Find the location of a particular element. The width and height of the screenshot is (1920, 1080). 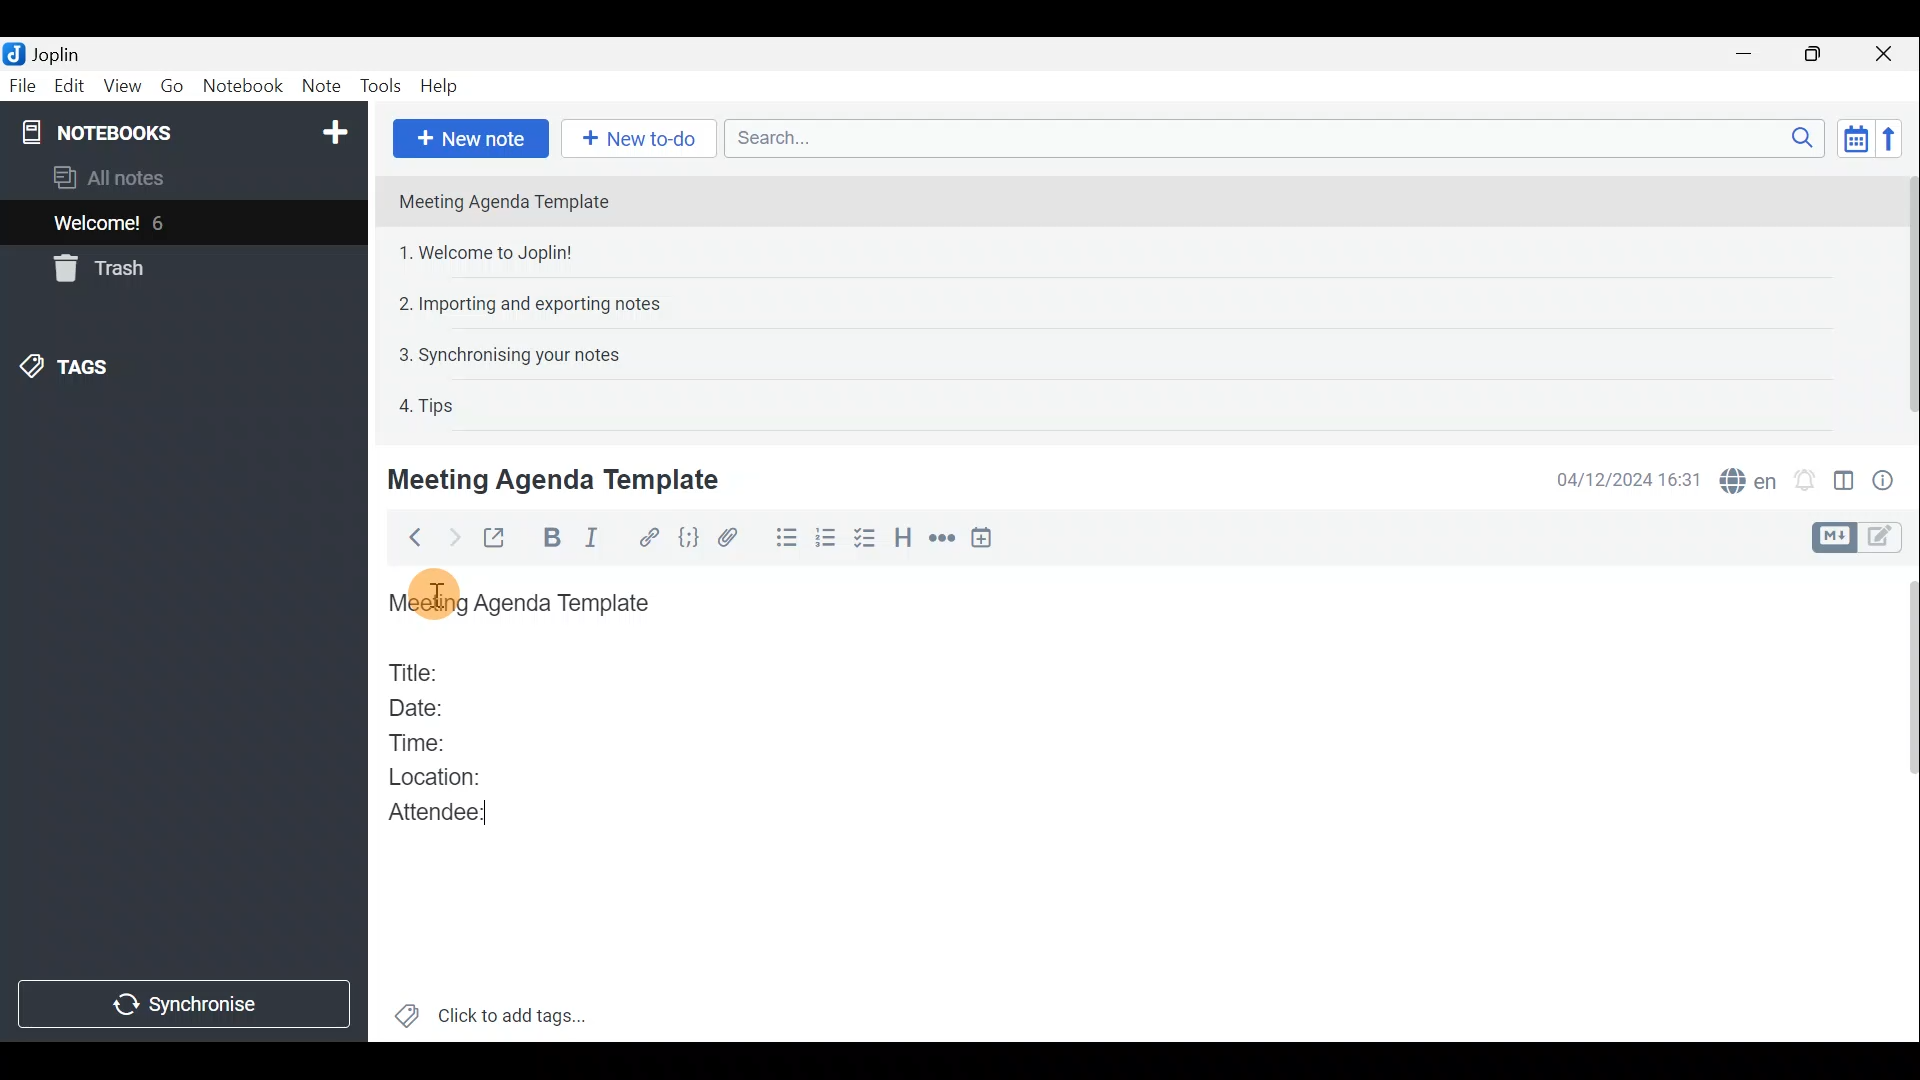

Notebooks is located at coordinates (187, 131).